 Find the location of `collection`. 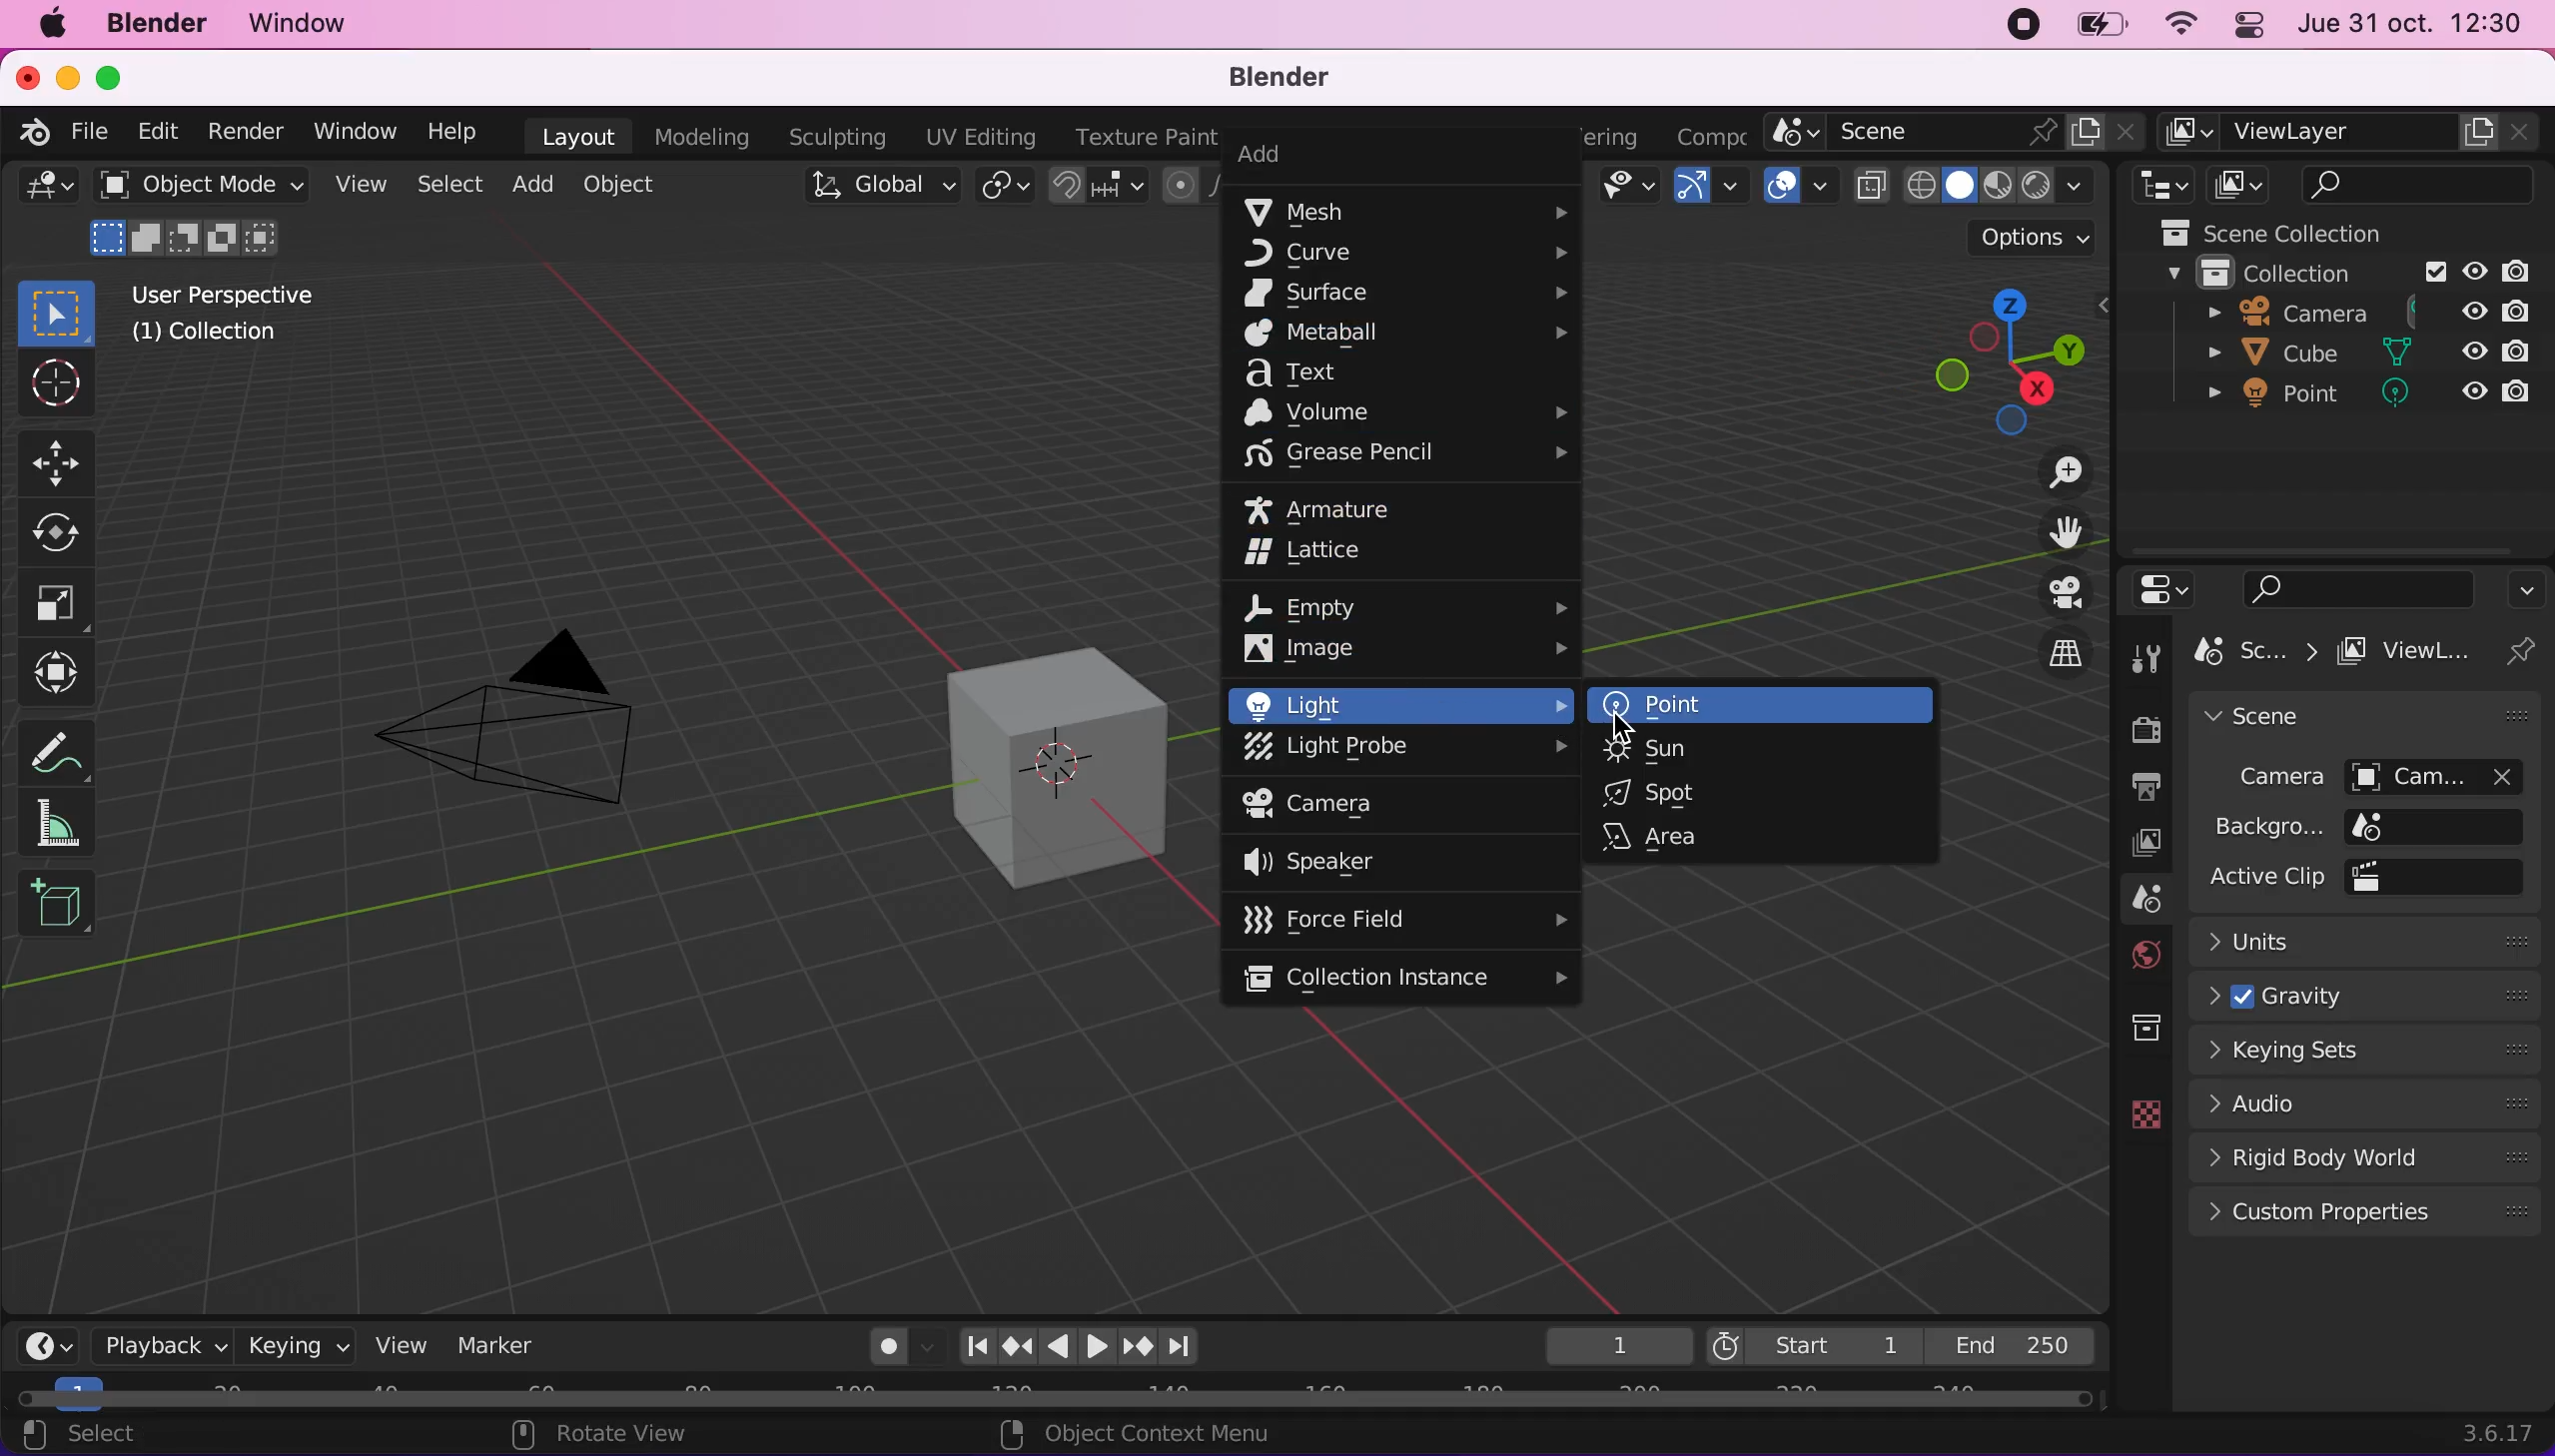

collection is located at coordinates (2143, 1022).